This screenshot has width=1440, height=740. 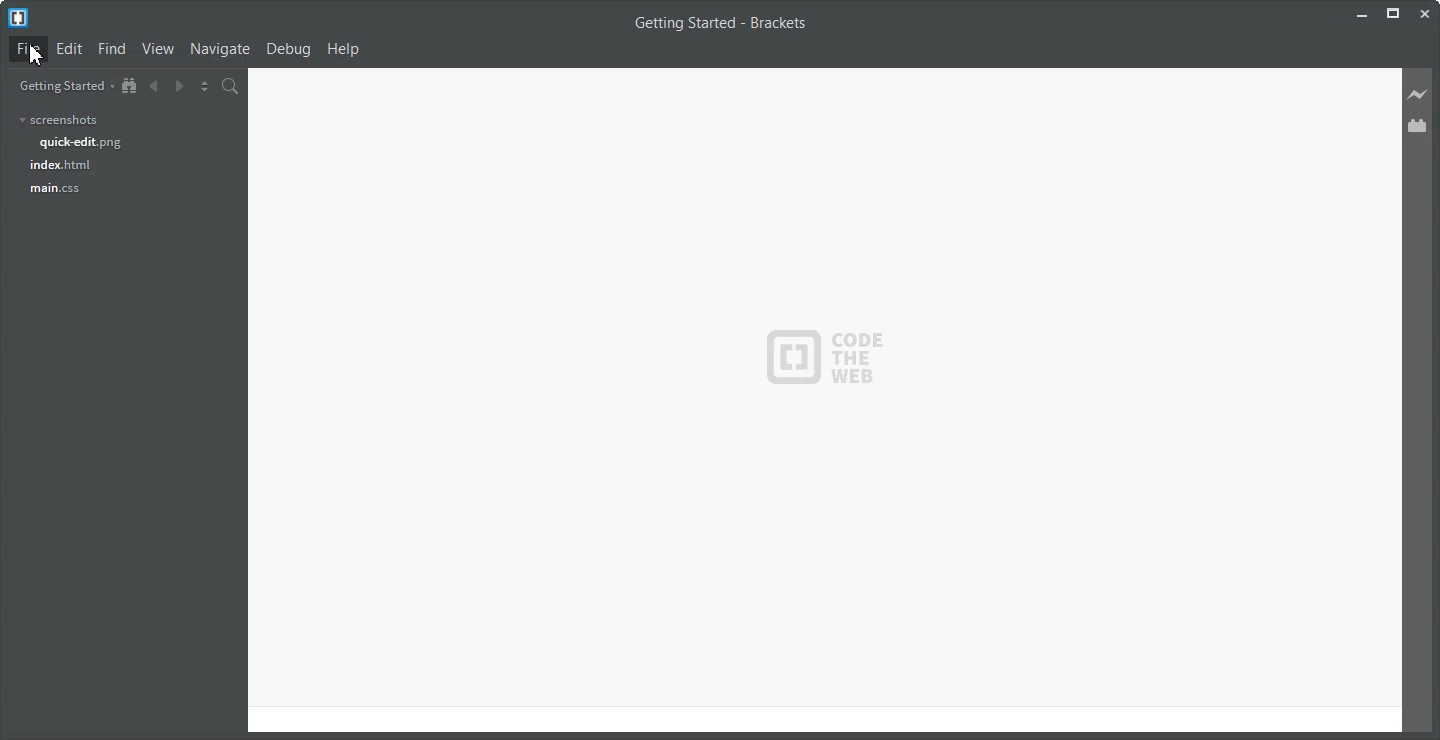 What do you see at coordinates (221, 49) in the screenshot?
I see `Navigate` at bounding box center [221, 49].